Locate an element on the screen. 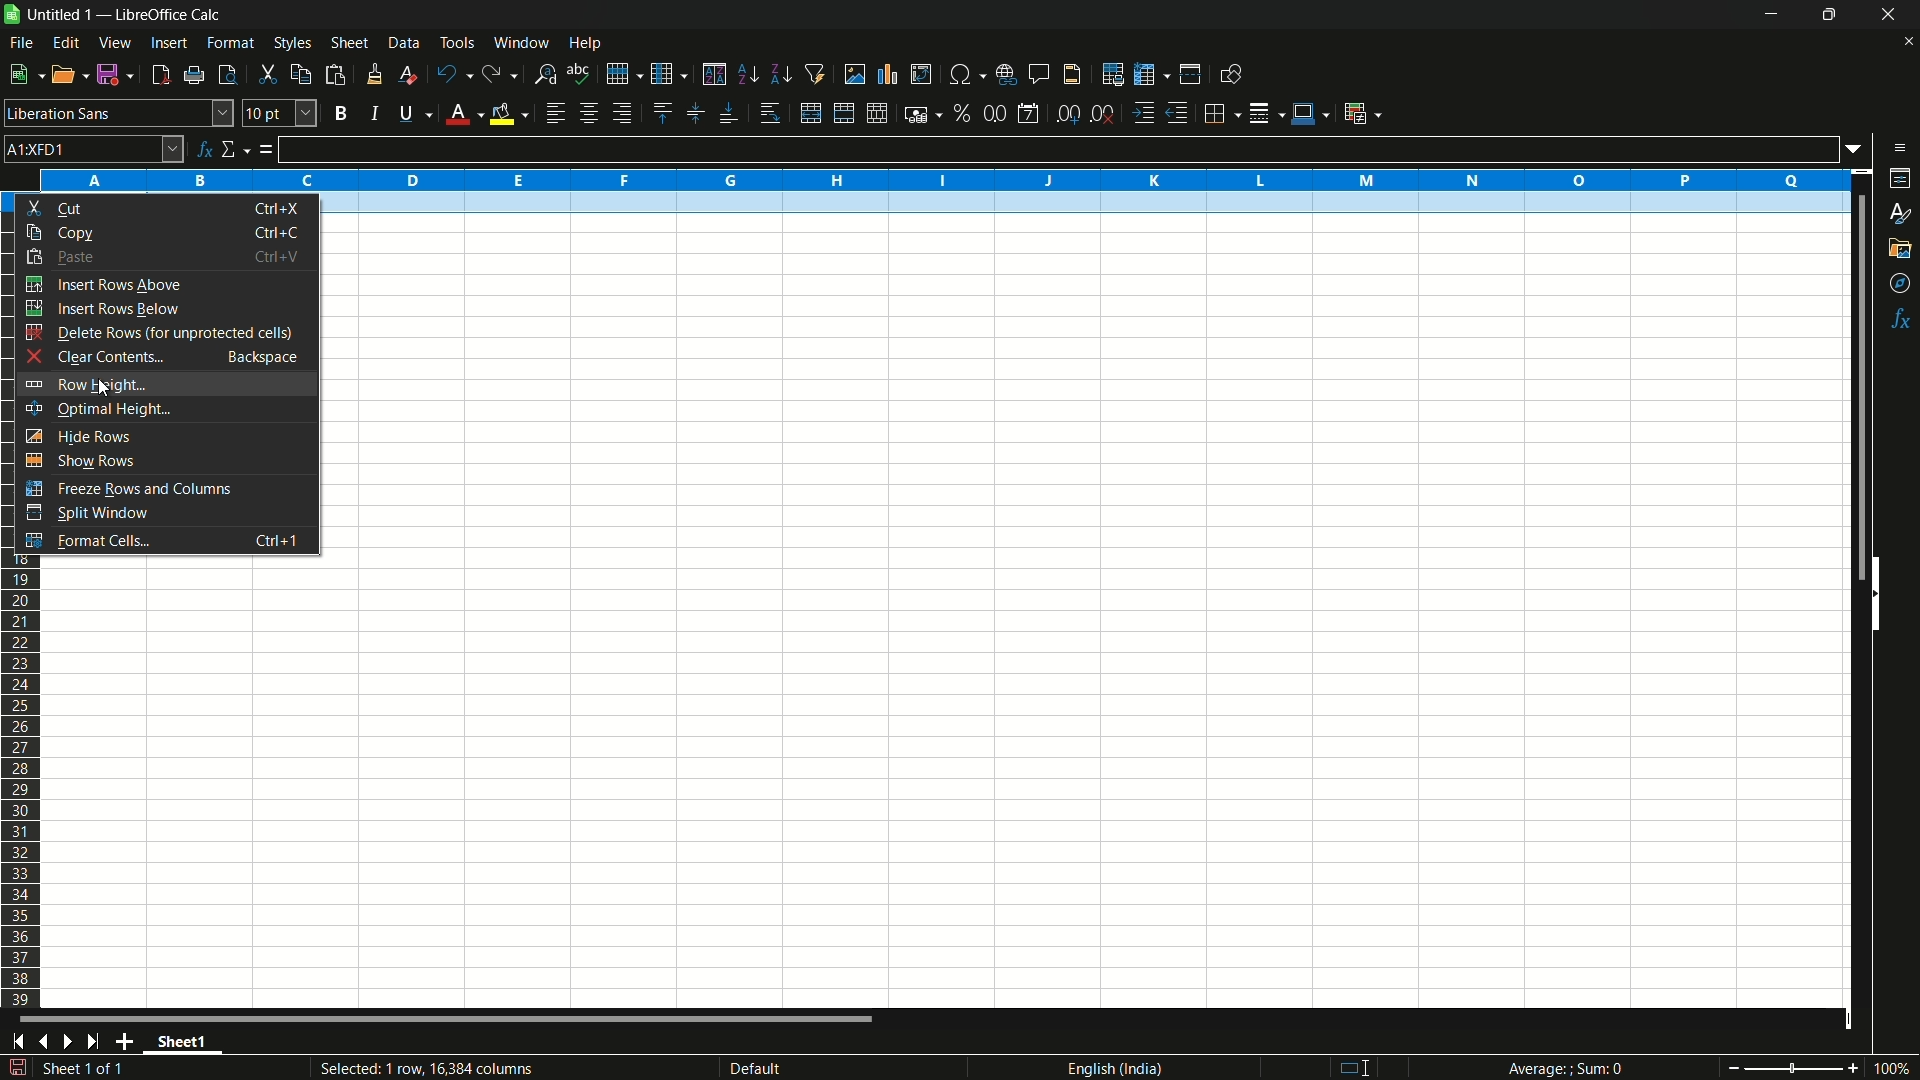  align center is located at coordinates (588, 114).